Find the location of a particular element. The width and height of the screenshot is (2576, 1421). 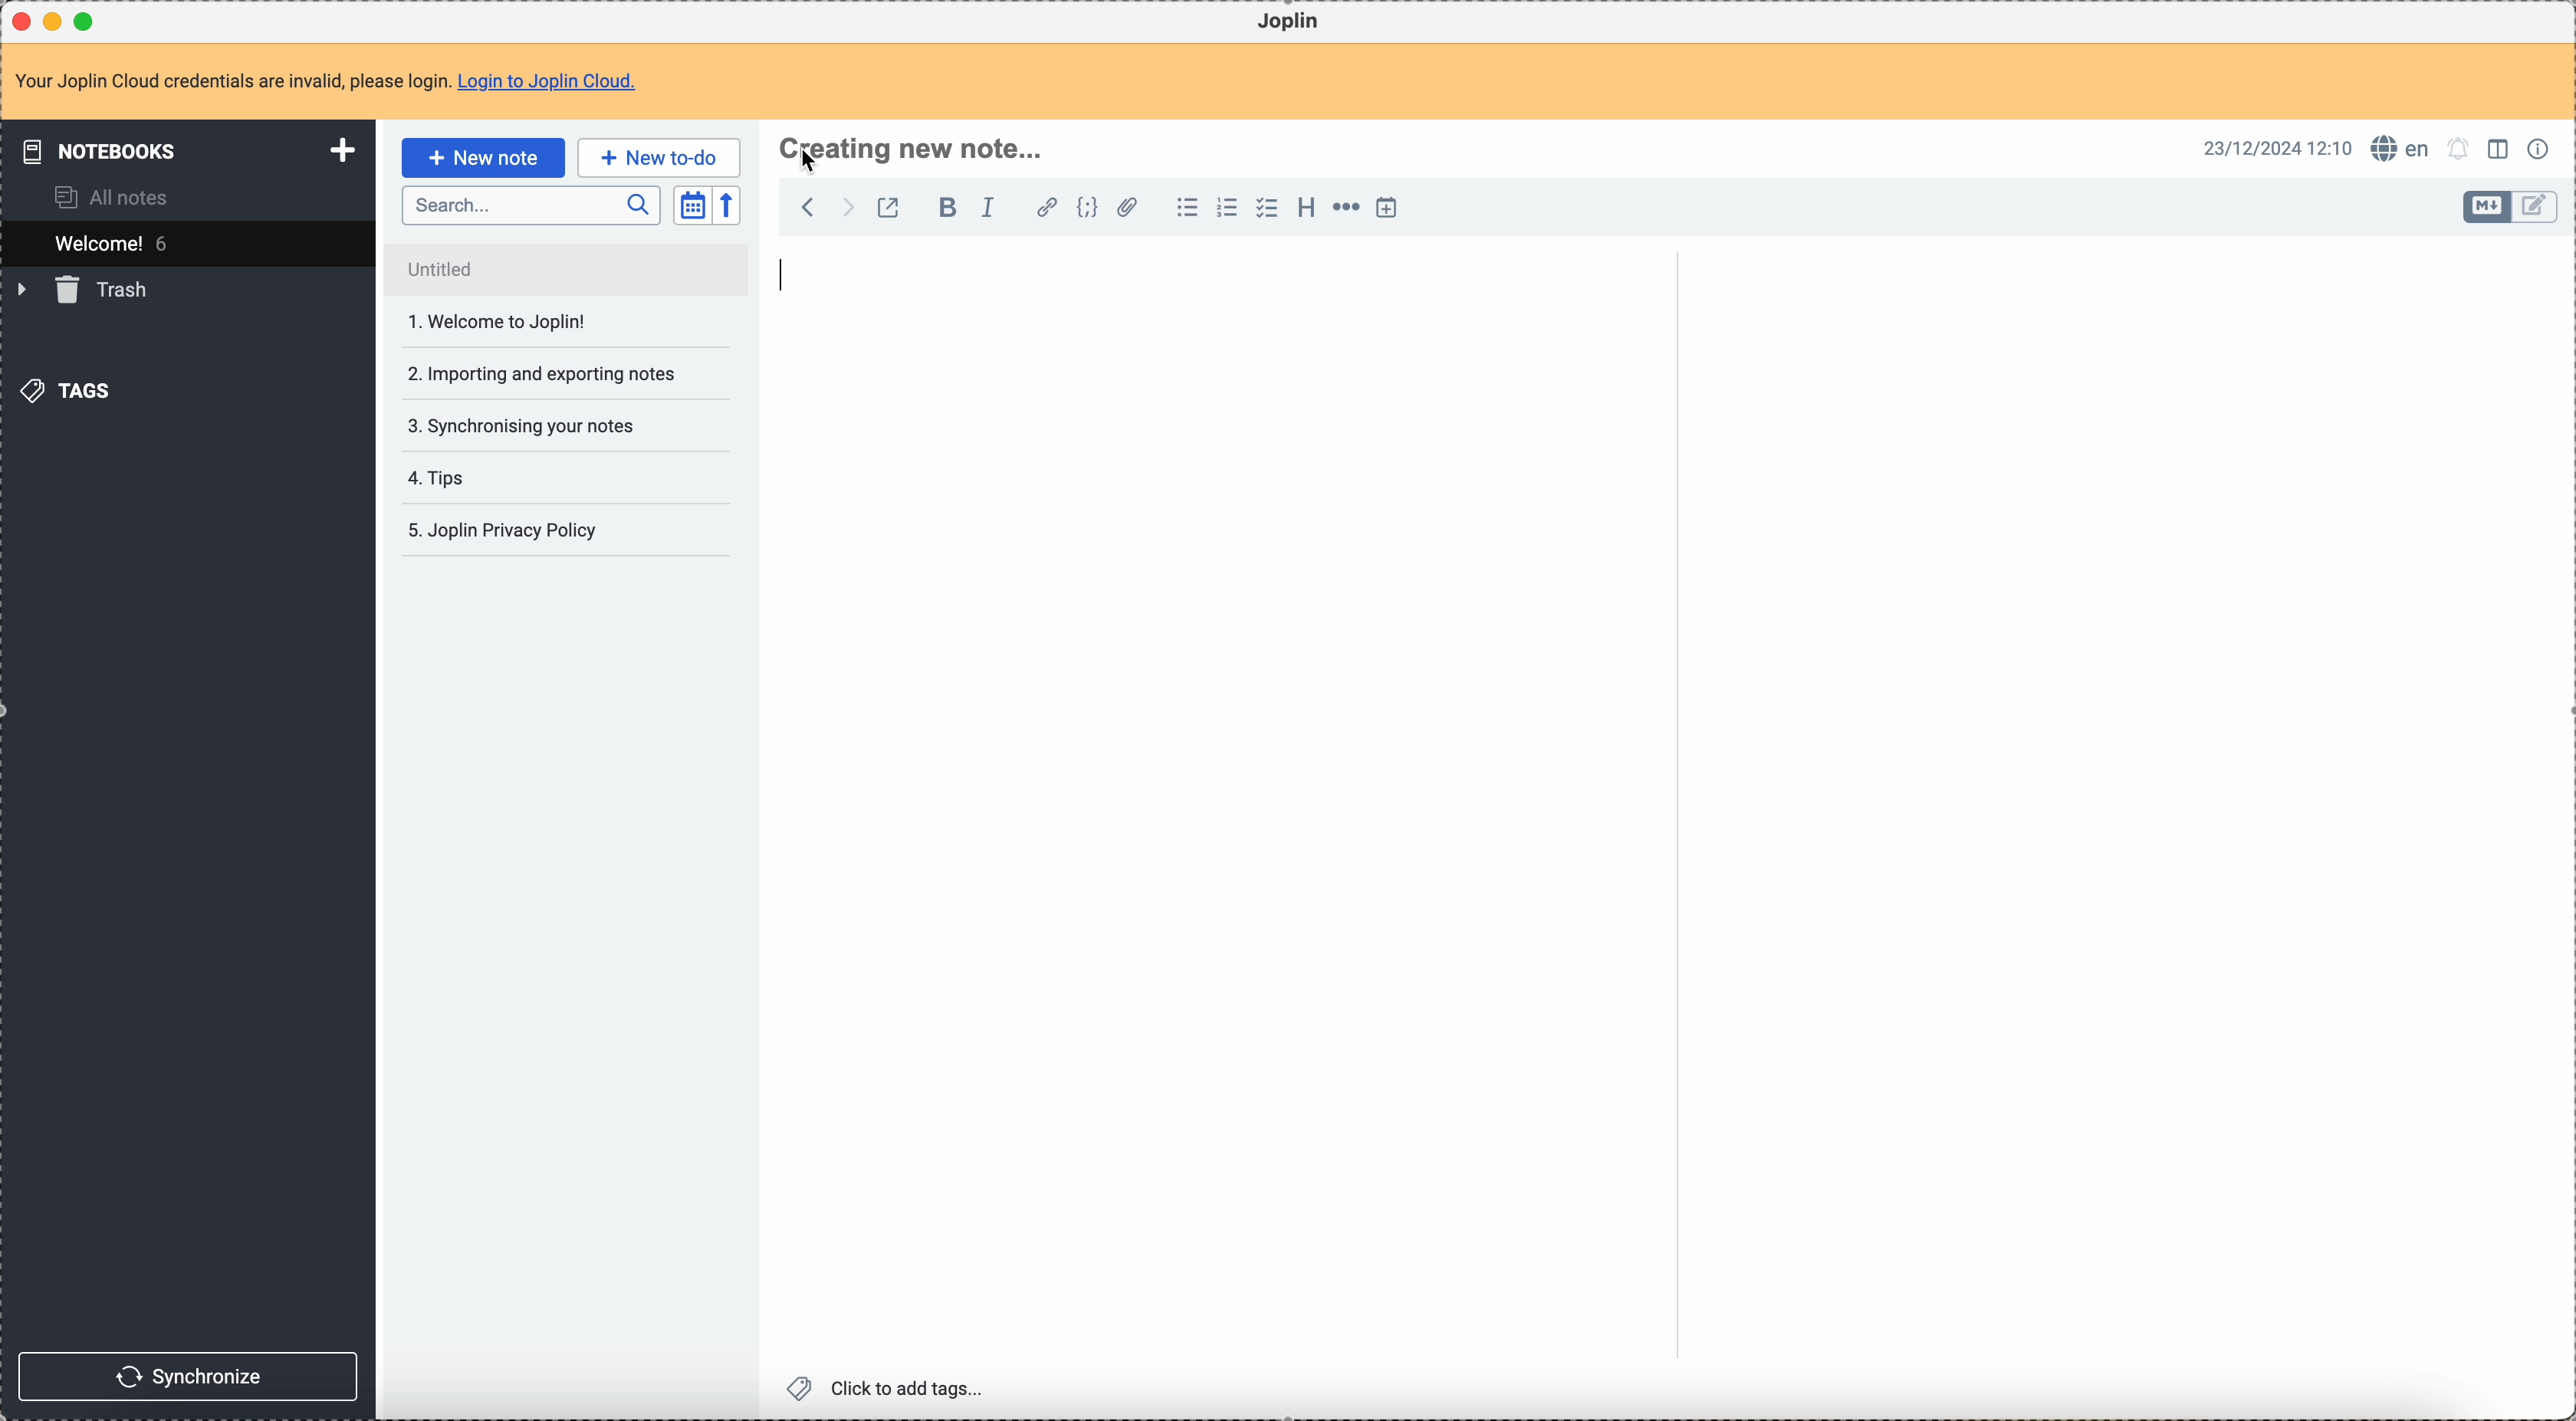

scroll bar is located at coordinates (2560, 452).